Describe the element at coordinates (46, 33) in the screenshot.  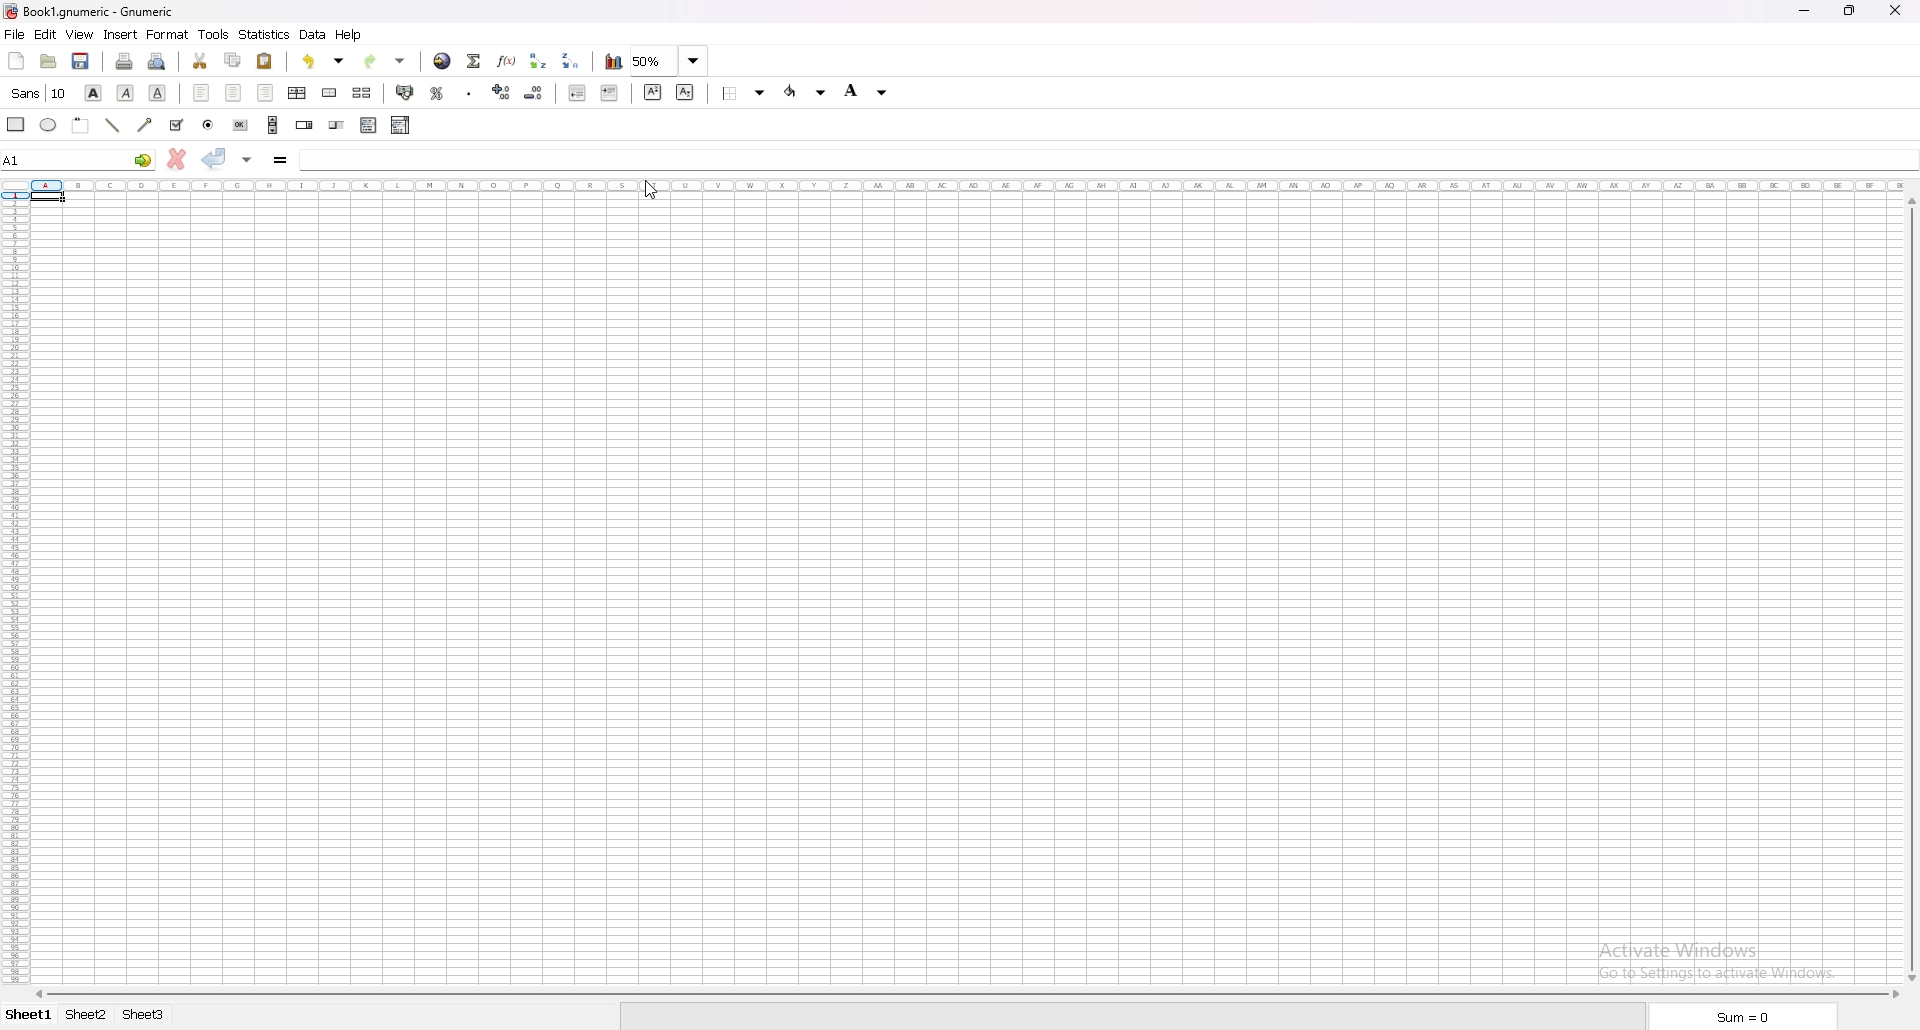
I see `edit` at that location.